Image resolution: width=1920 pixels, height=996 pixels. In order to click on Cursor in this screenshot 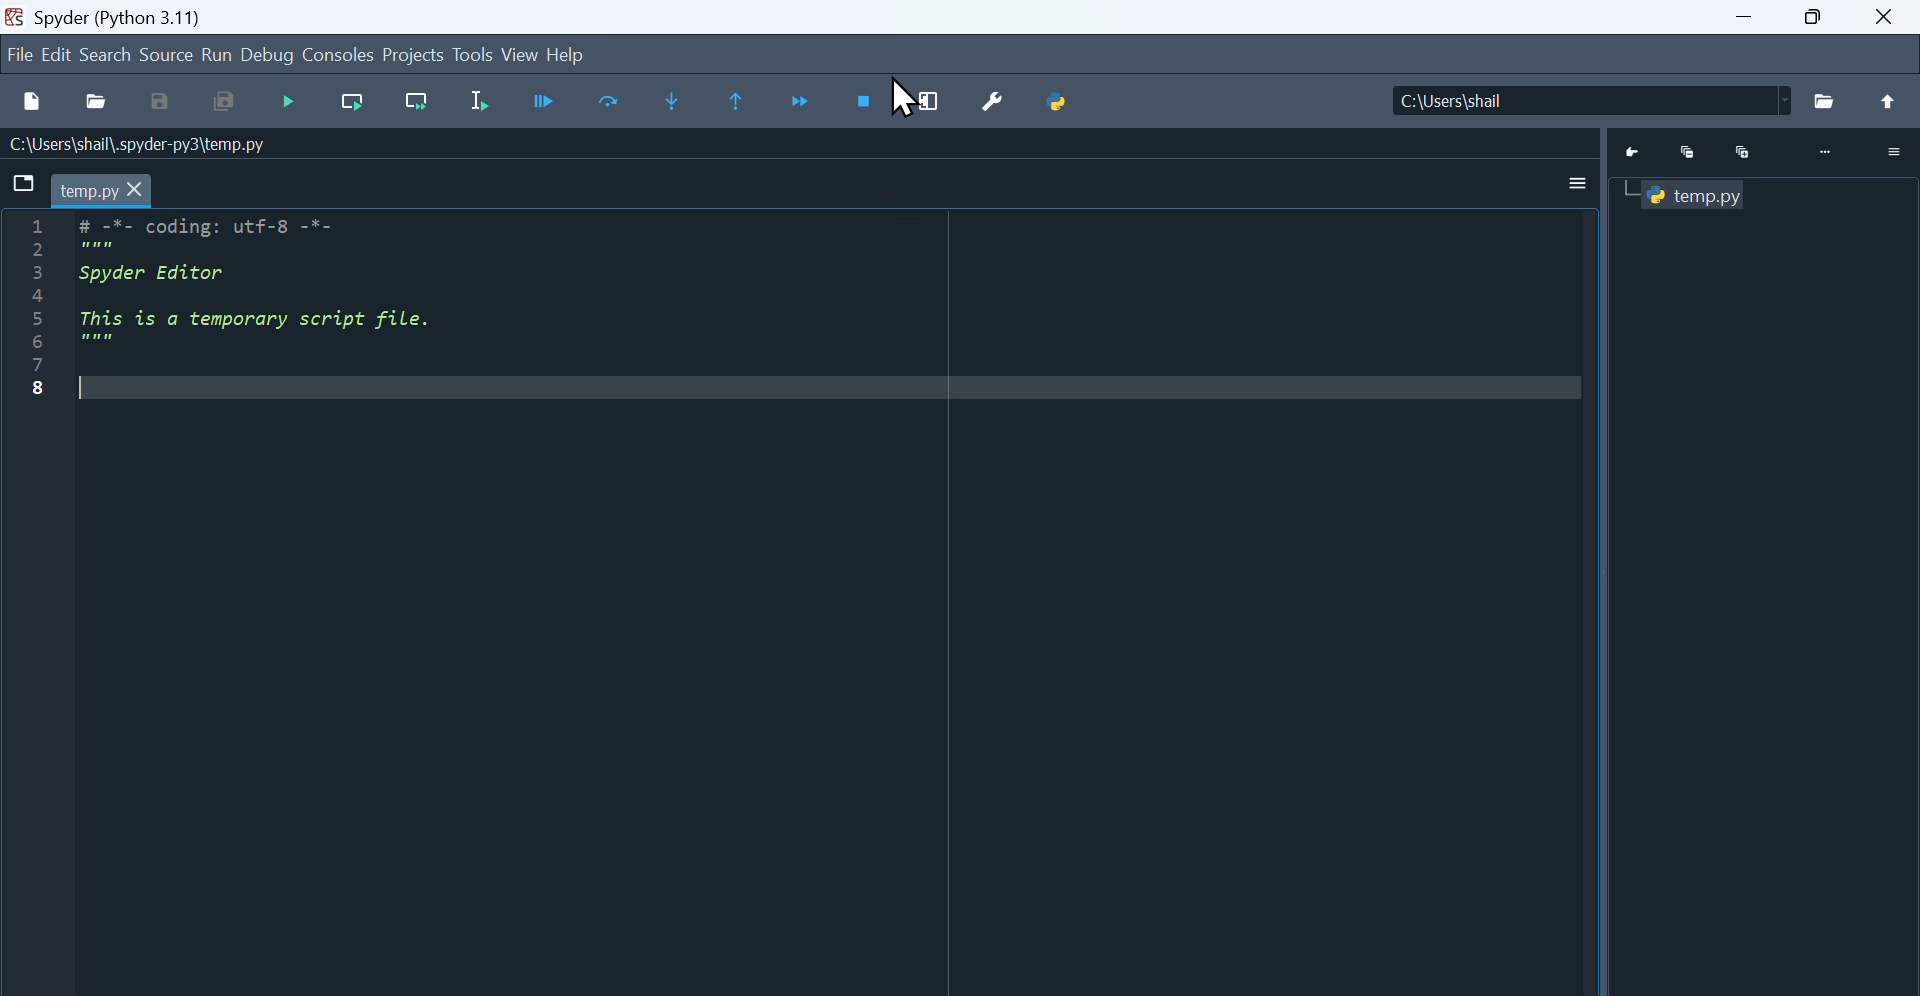, I will do `click(907, 103)`.